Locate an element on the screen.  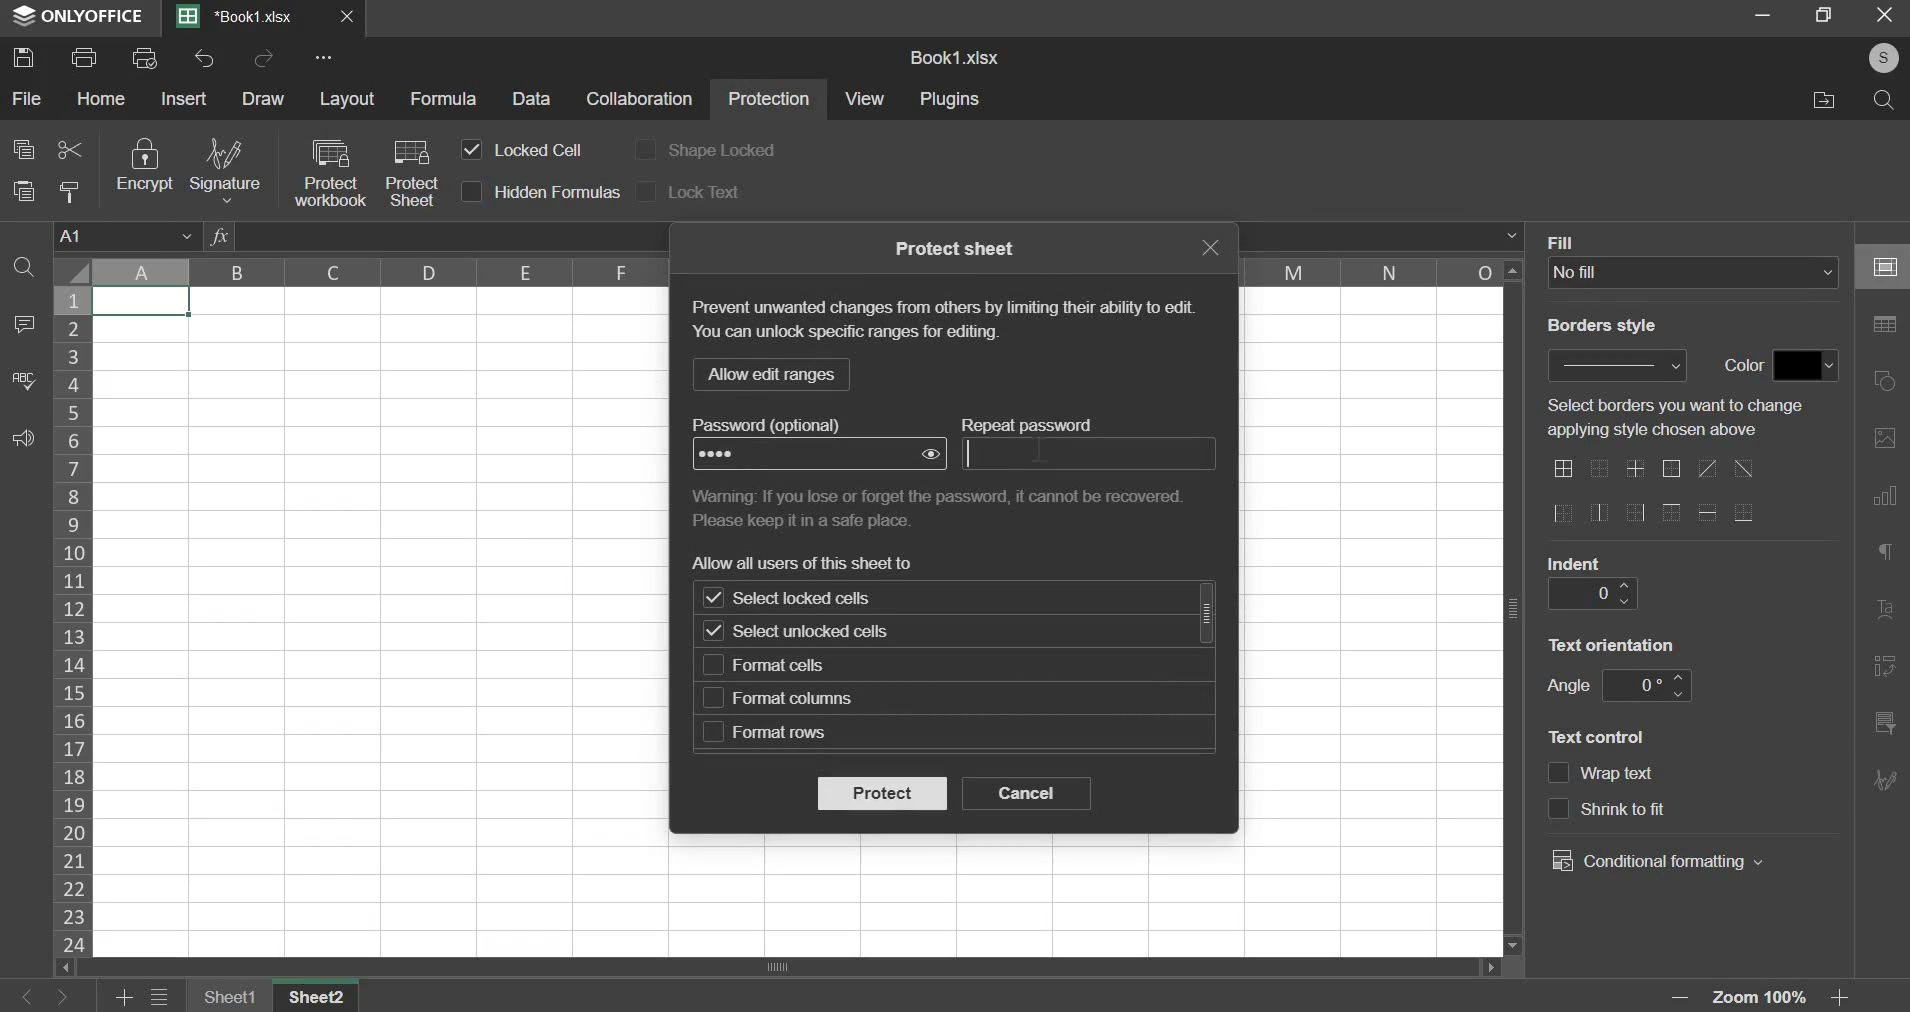
border options is located at coordinates (1672, 514).